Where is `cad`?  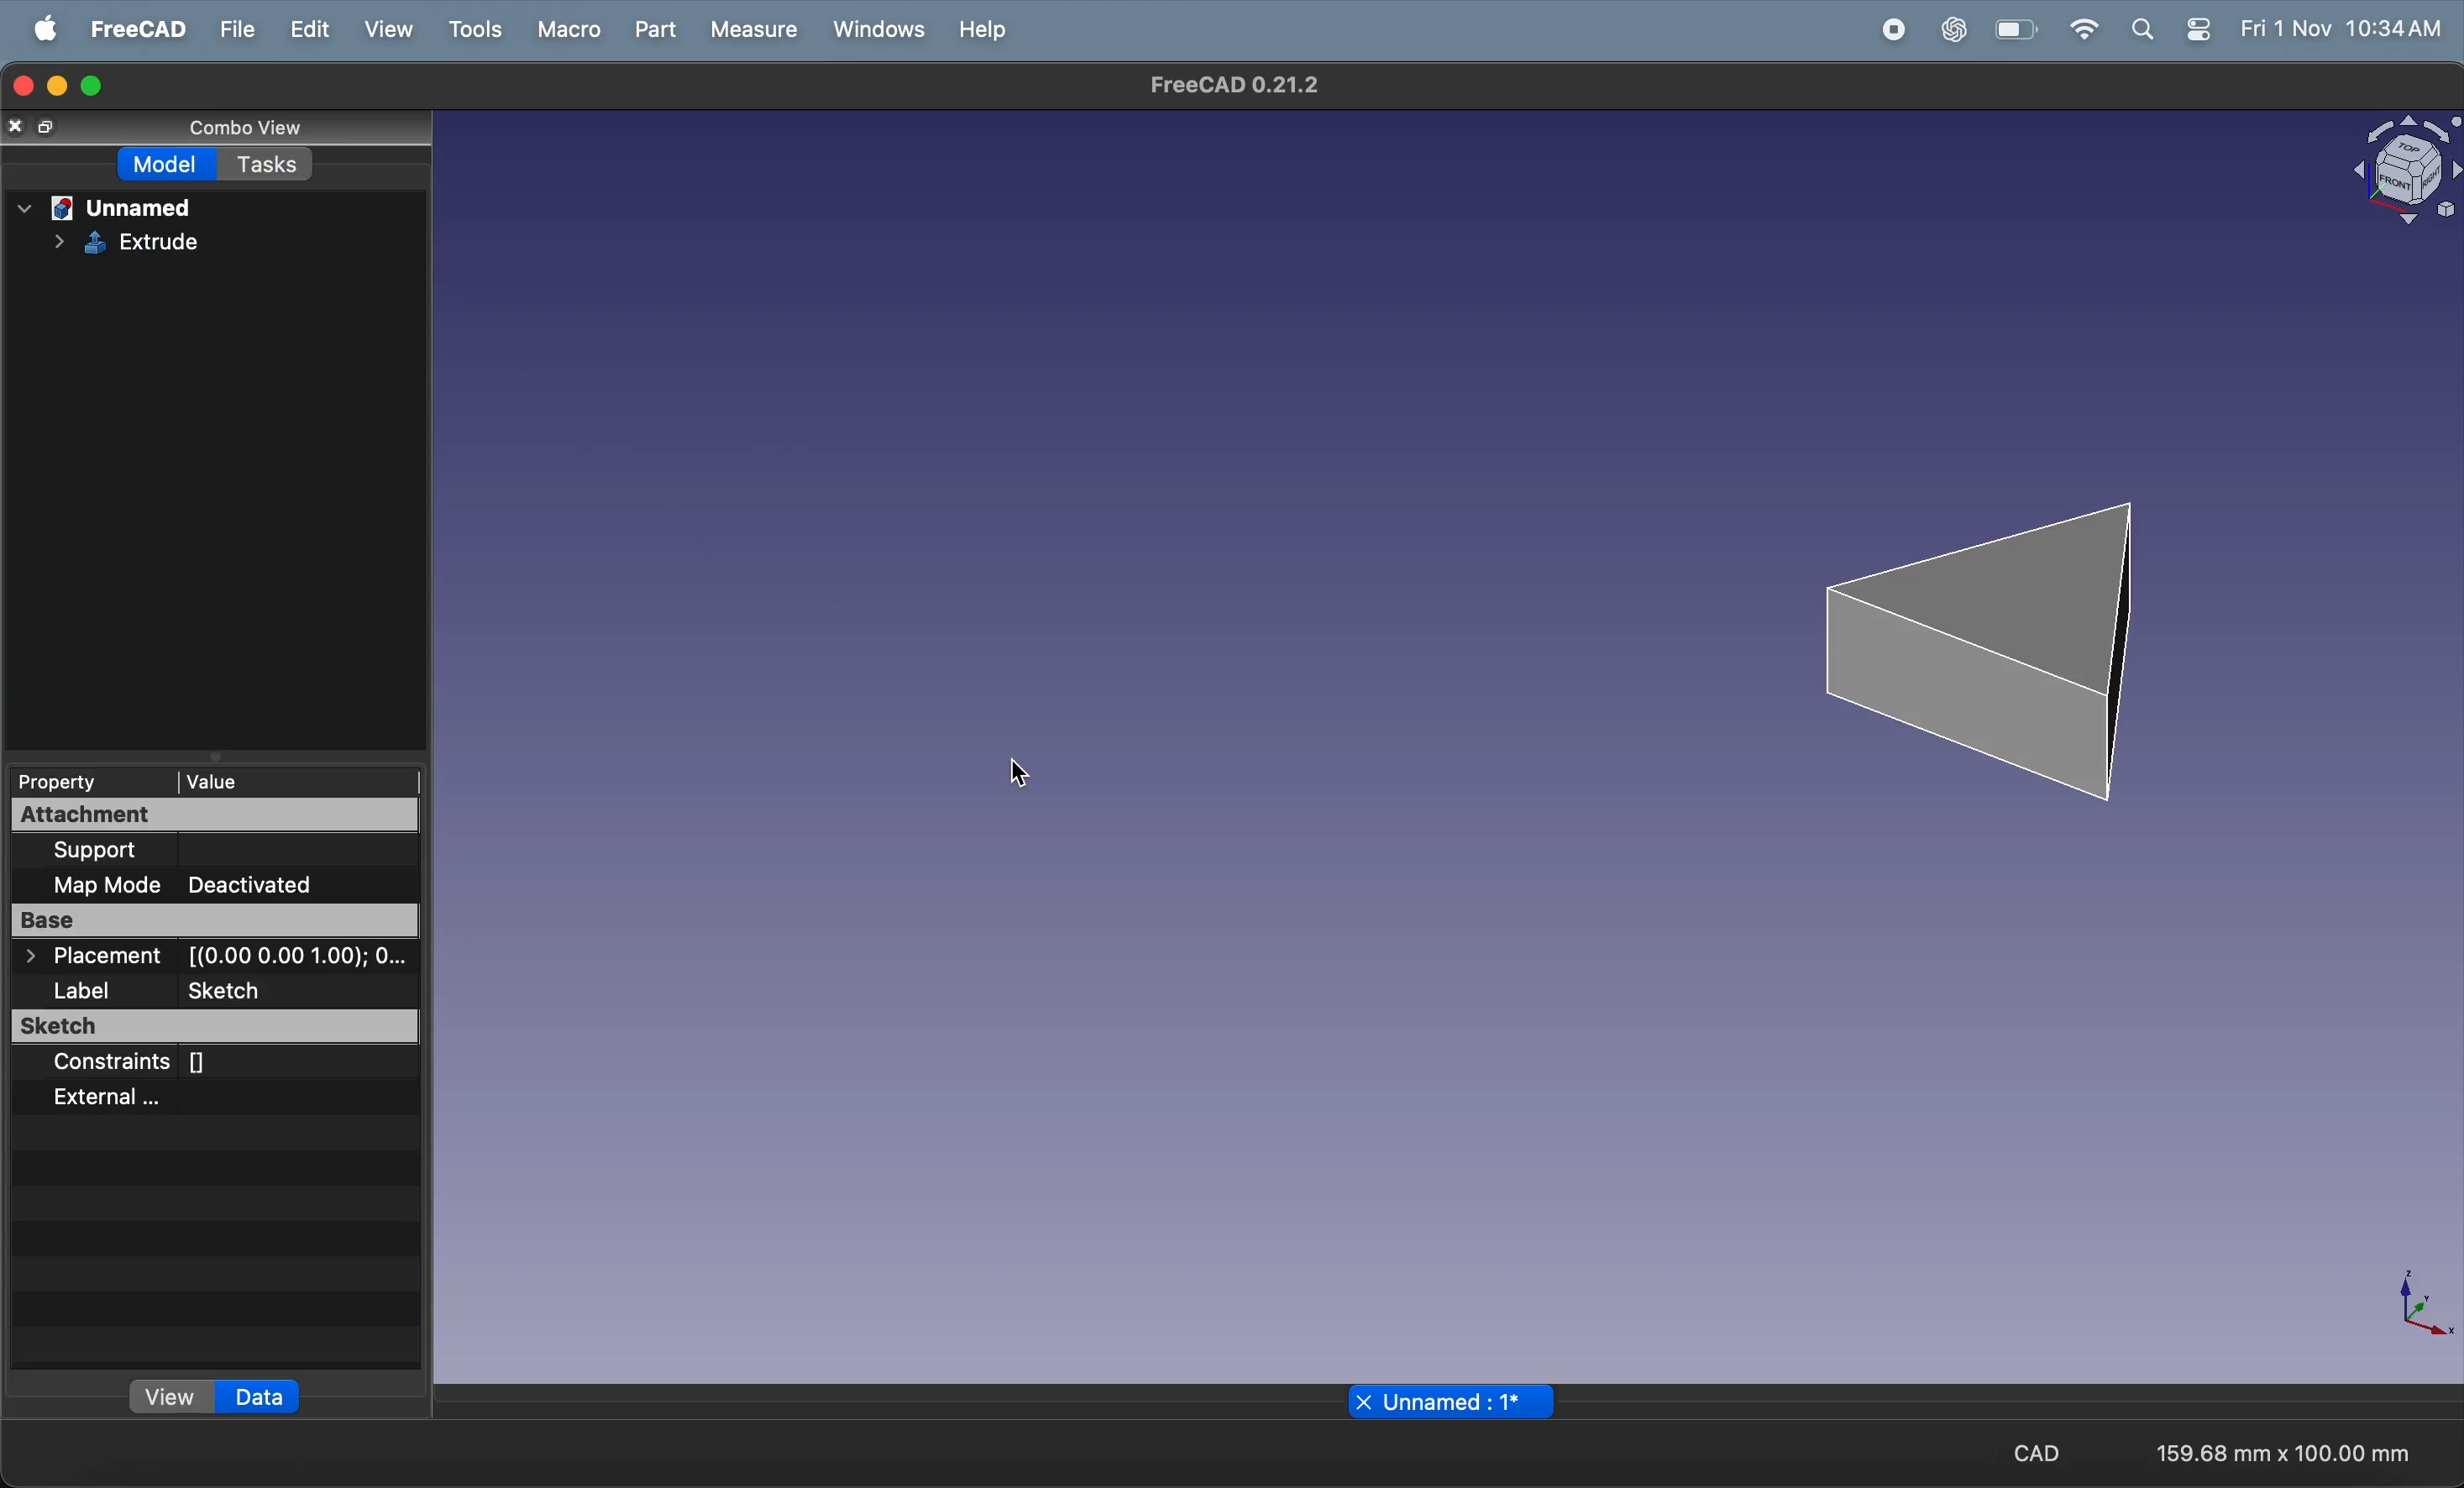 cad is located at coordinates (2046, 1455).